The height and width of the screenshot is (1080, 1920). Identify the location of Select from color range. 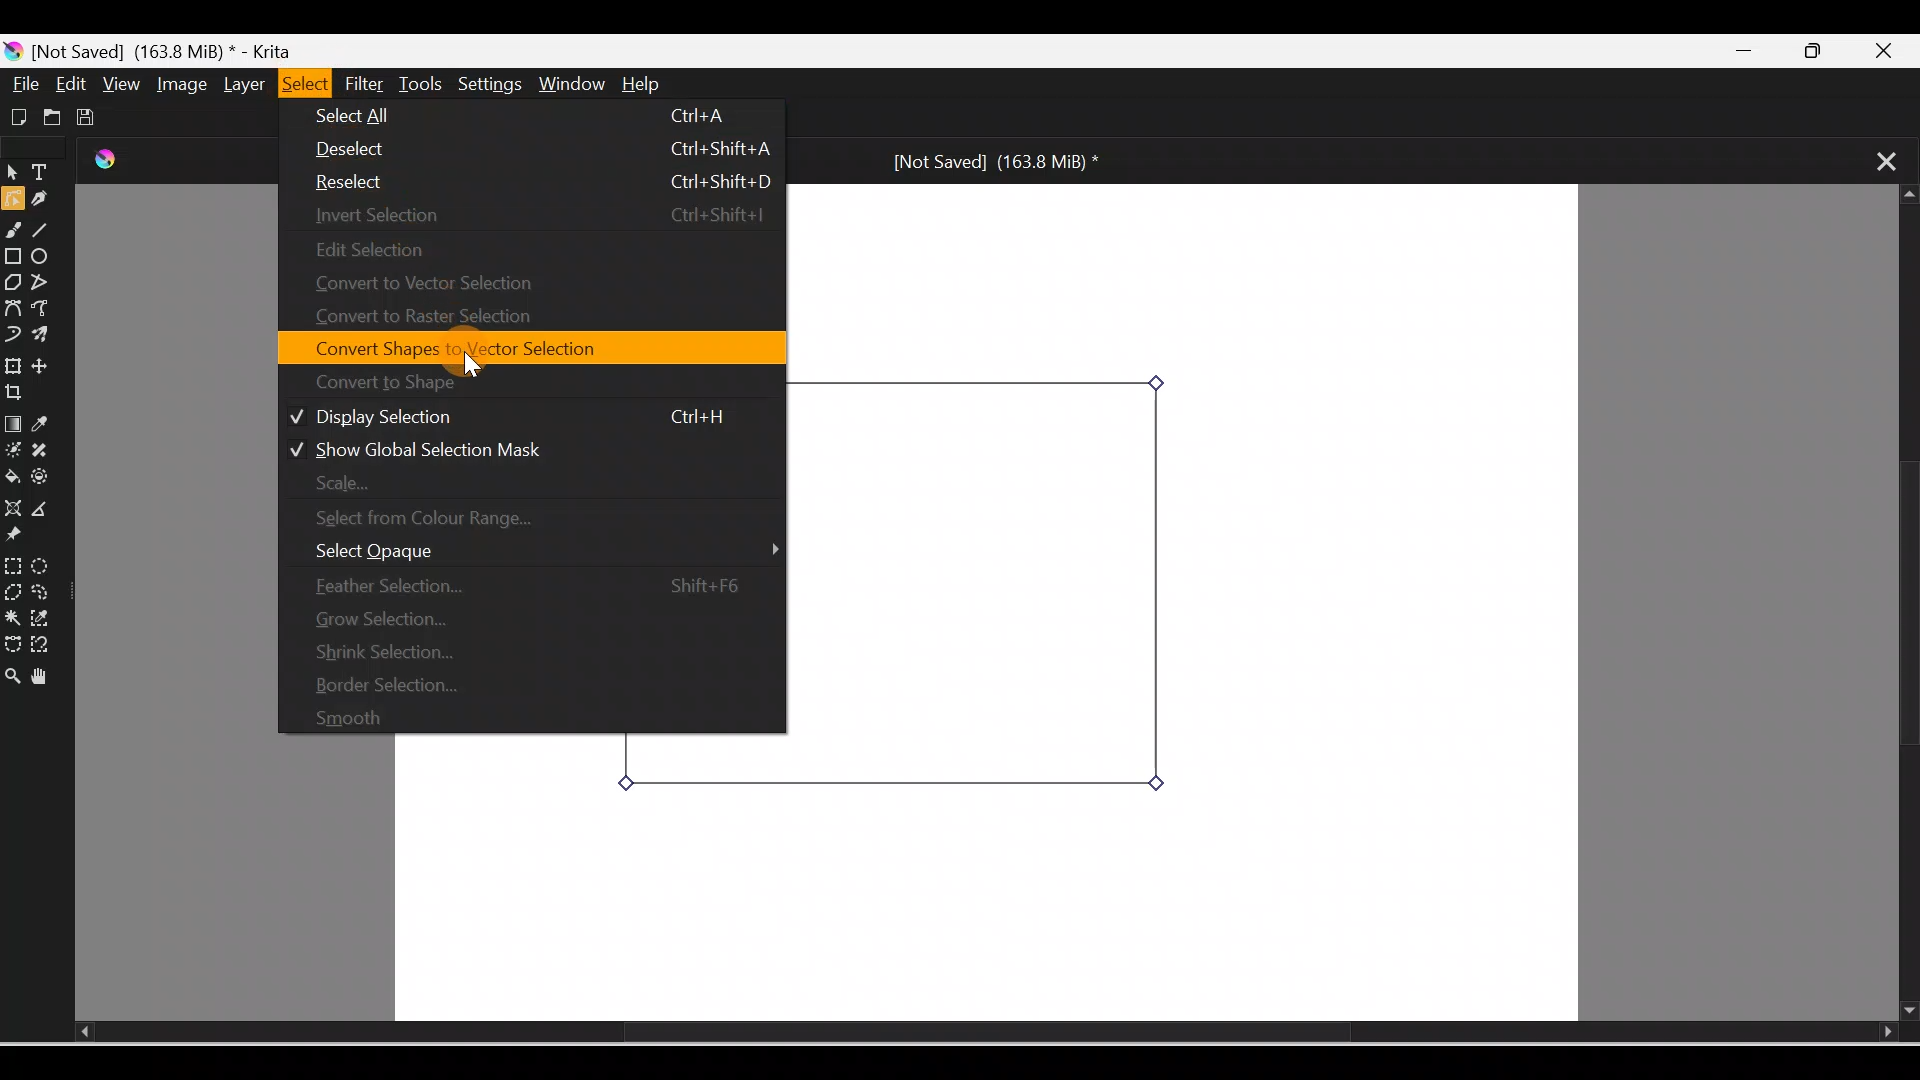
(508, 519).